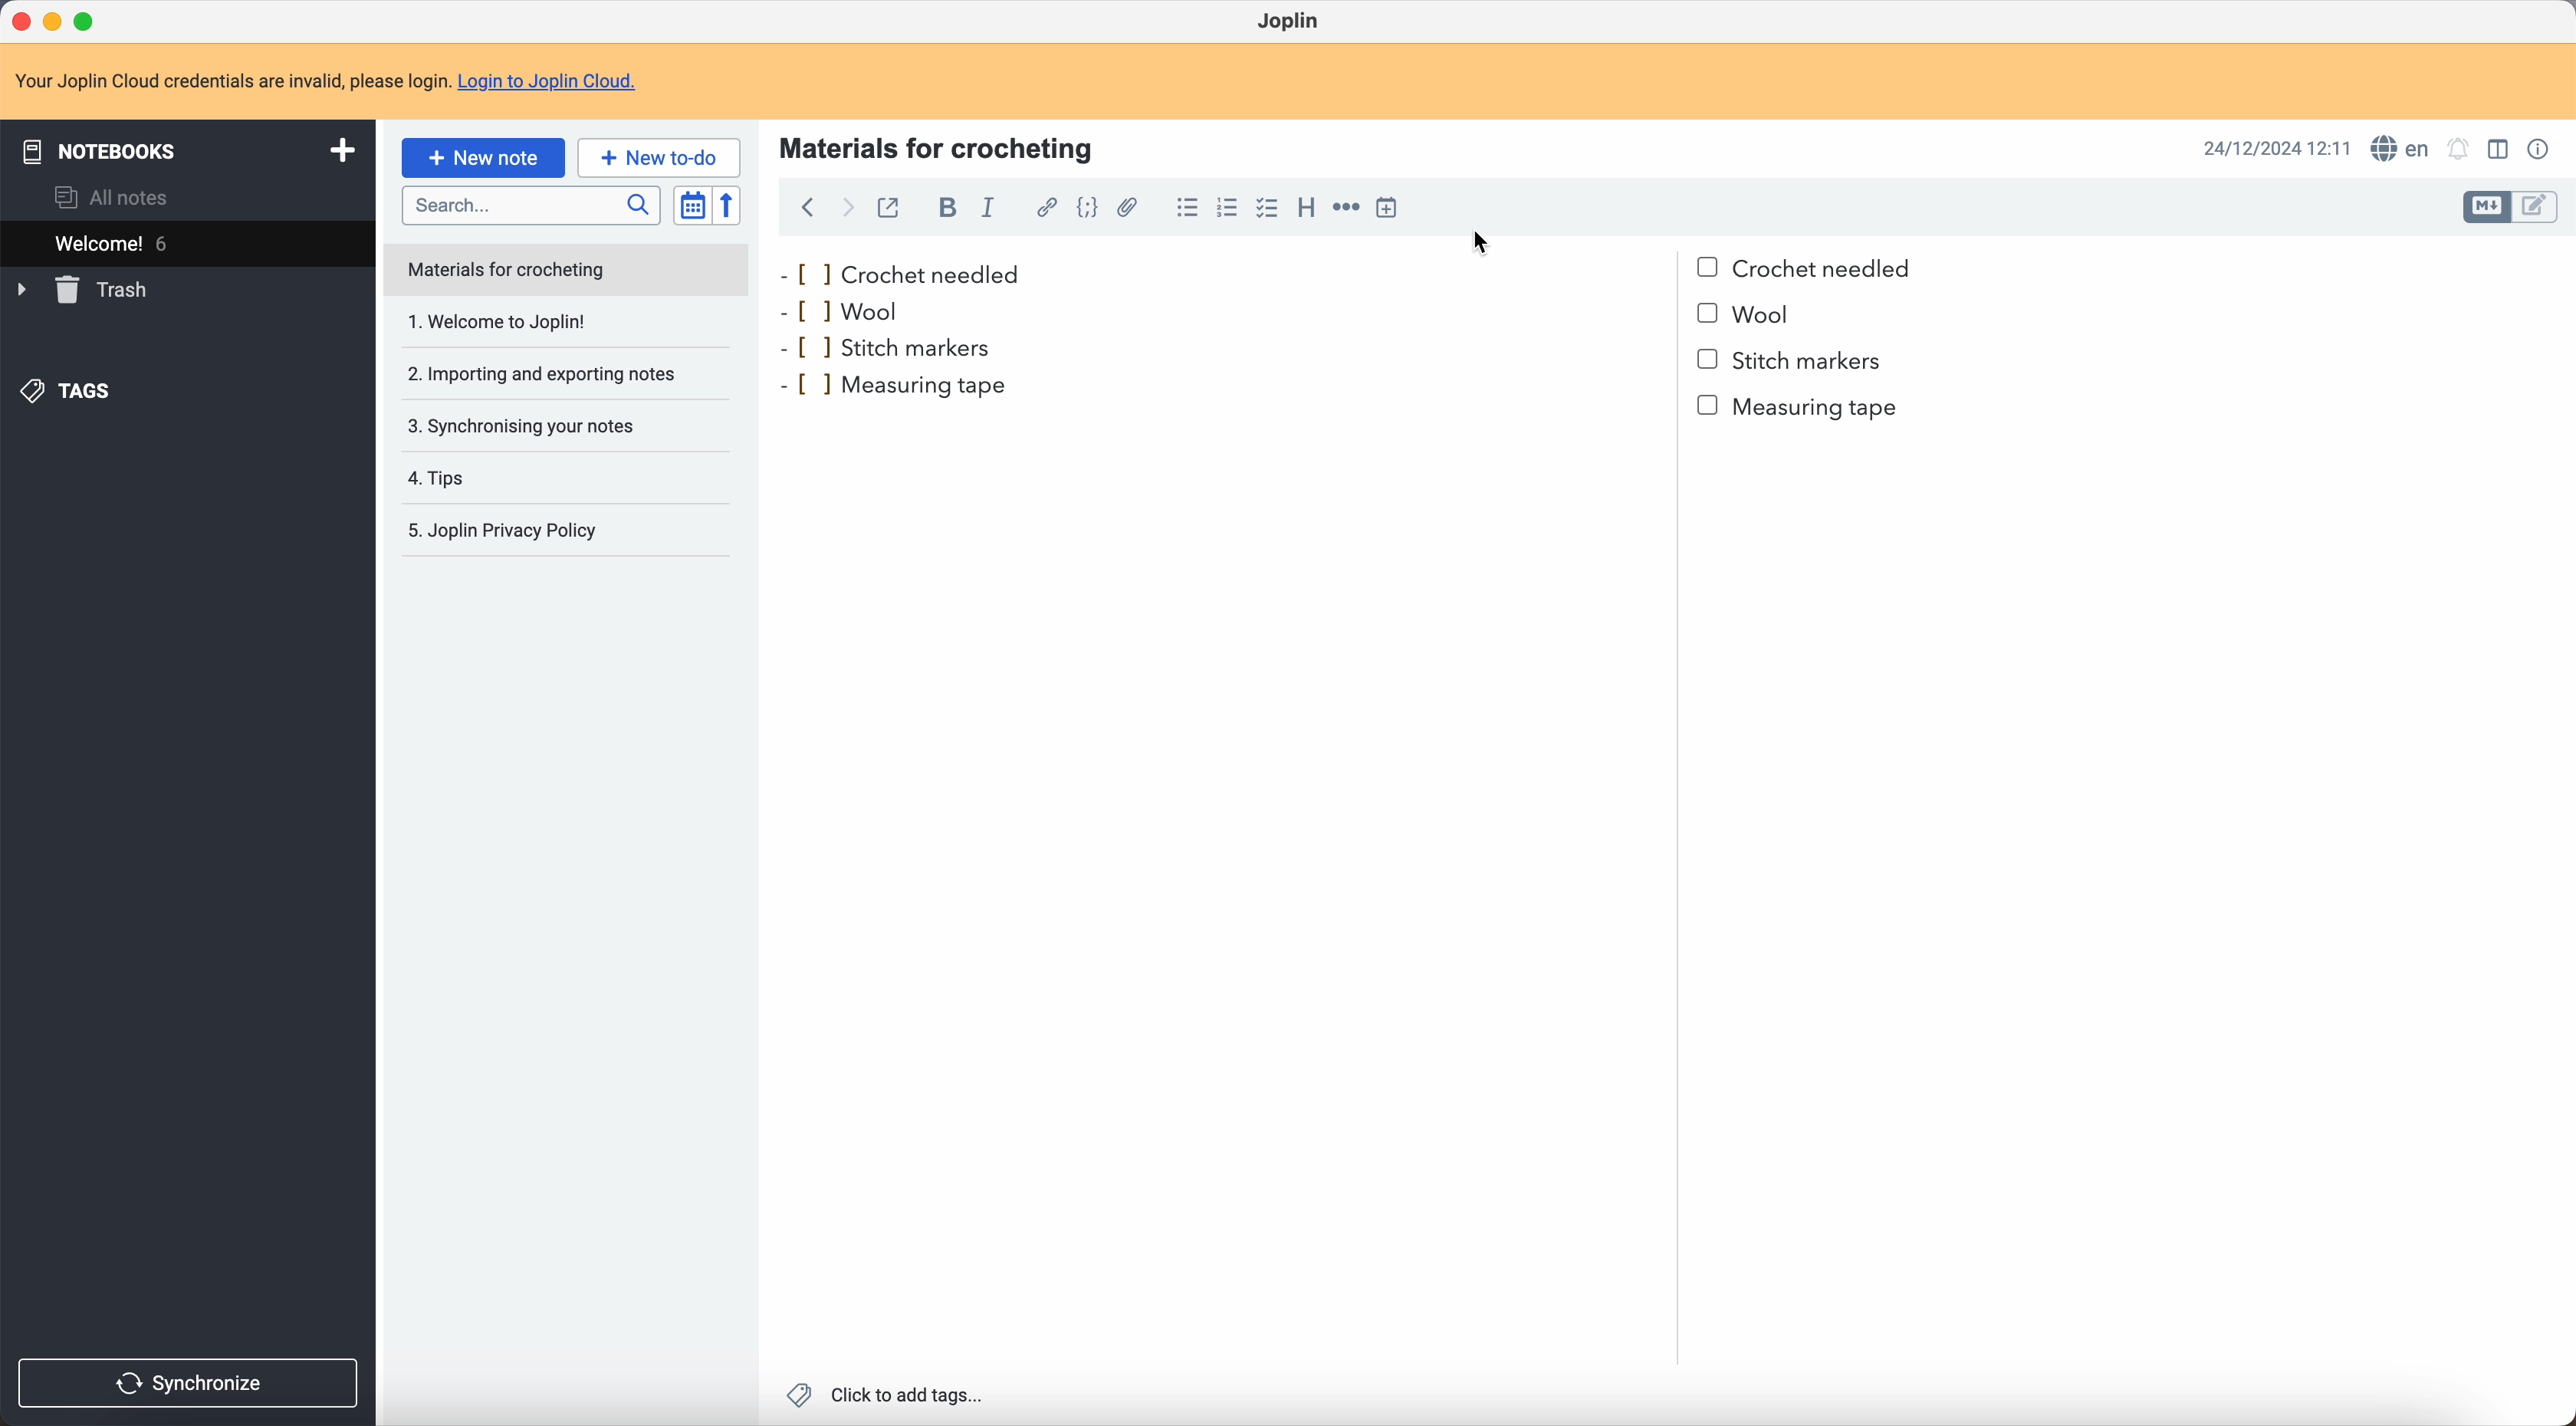  What do you see at coordinates (992, 207) in the screenshot?
I see `italic` at bounding box center [992, 207].